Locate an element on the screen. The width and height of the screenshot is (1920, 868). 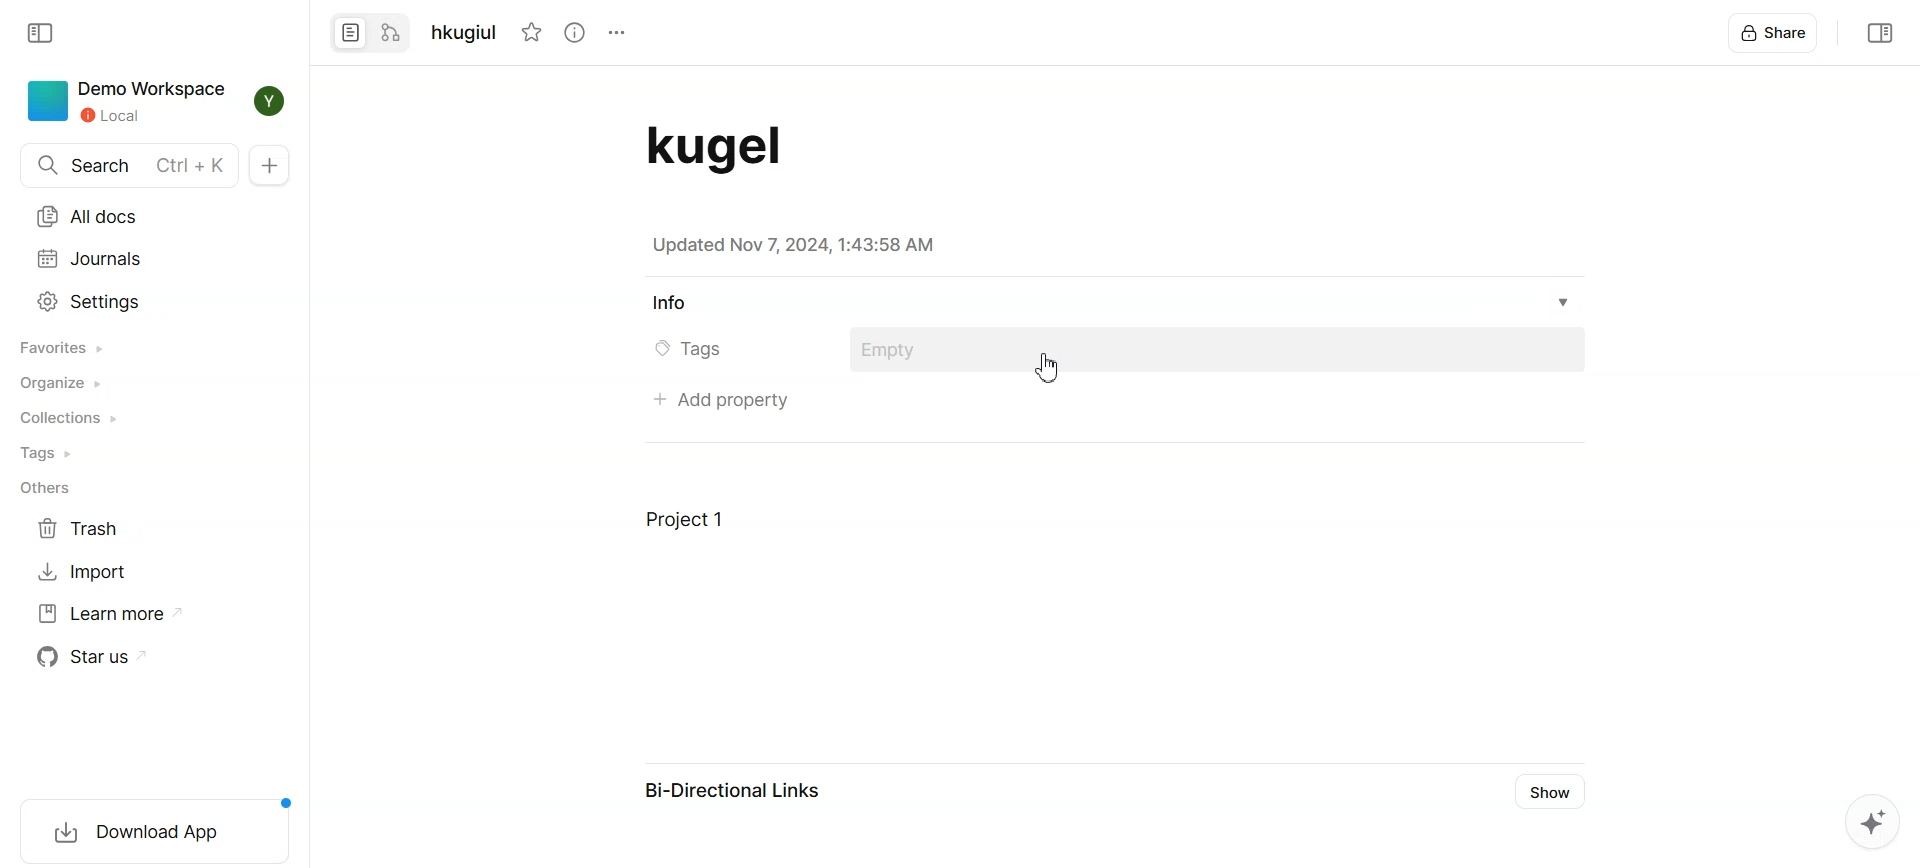
Import is located at coordinates (85, 570).